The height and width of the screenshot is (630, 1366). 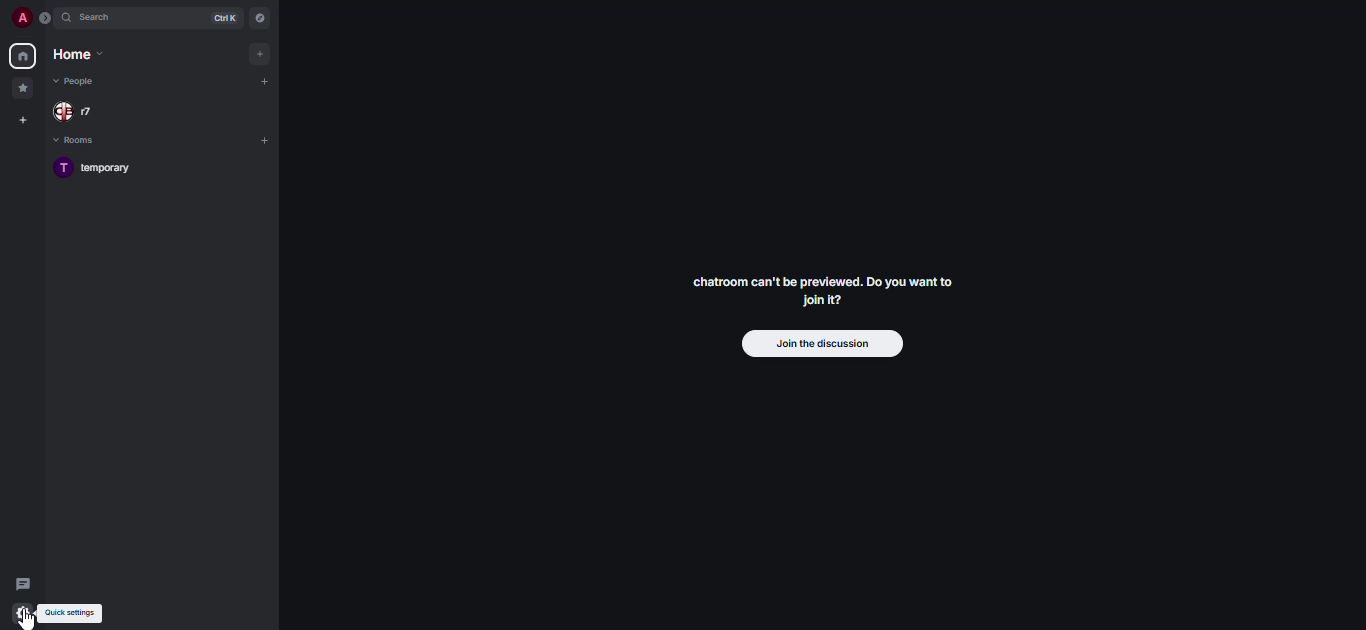 I want to click on add, so click(x=259, y=53).